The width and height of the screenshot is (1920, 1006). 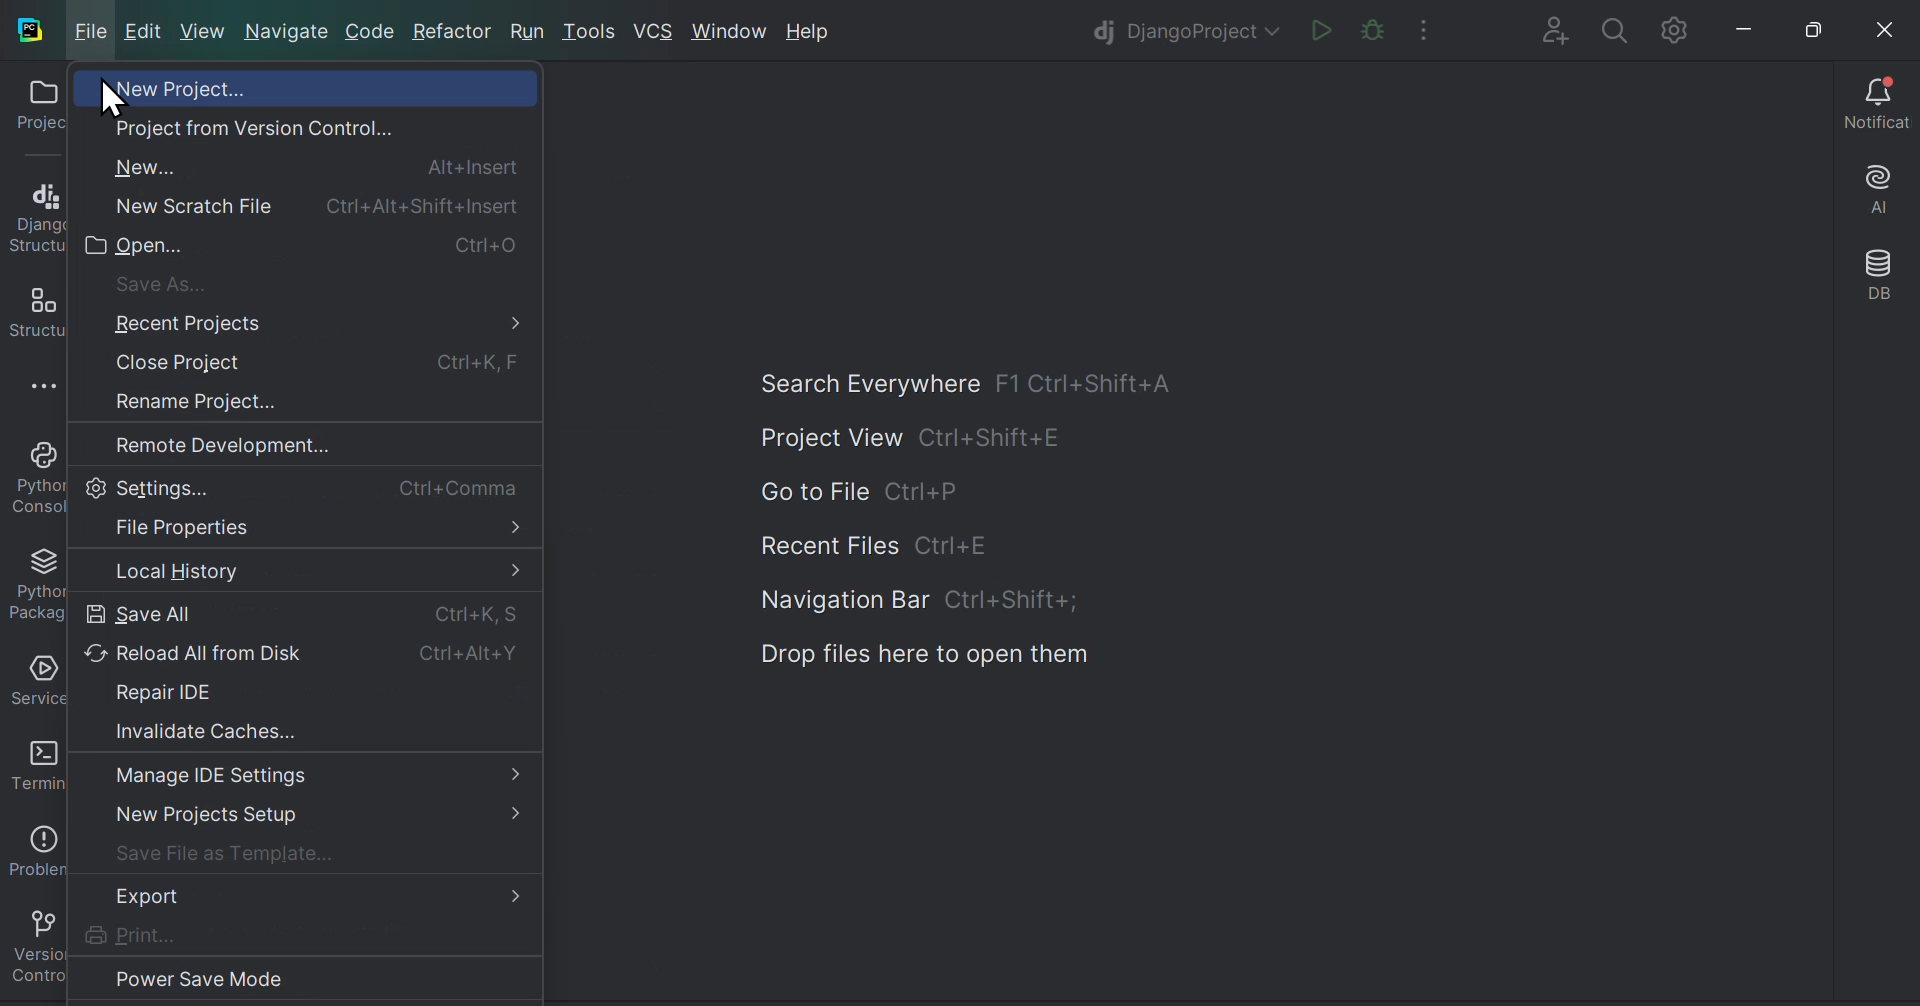 What do you see at coordinates (314, 775) in the screenshot?
I see `Manage IDE settings` at bounding box center [314, 775].